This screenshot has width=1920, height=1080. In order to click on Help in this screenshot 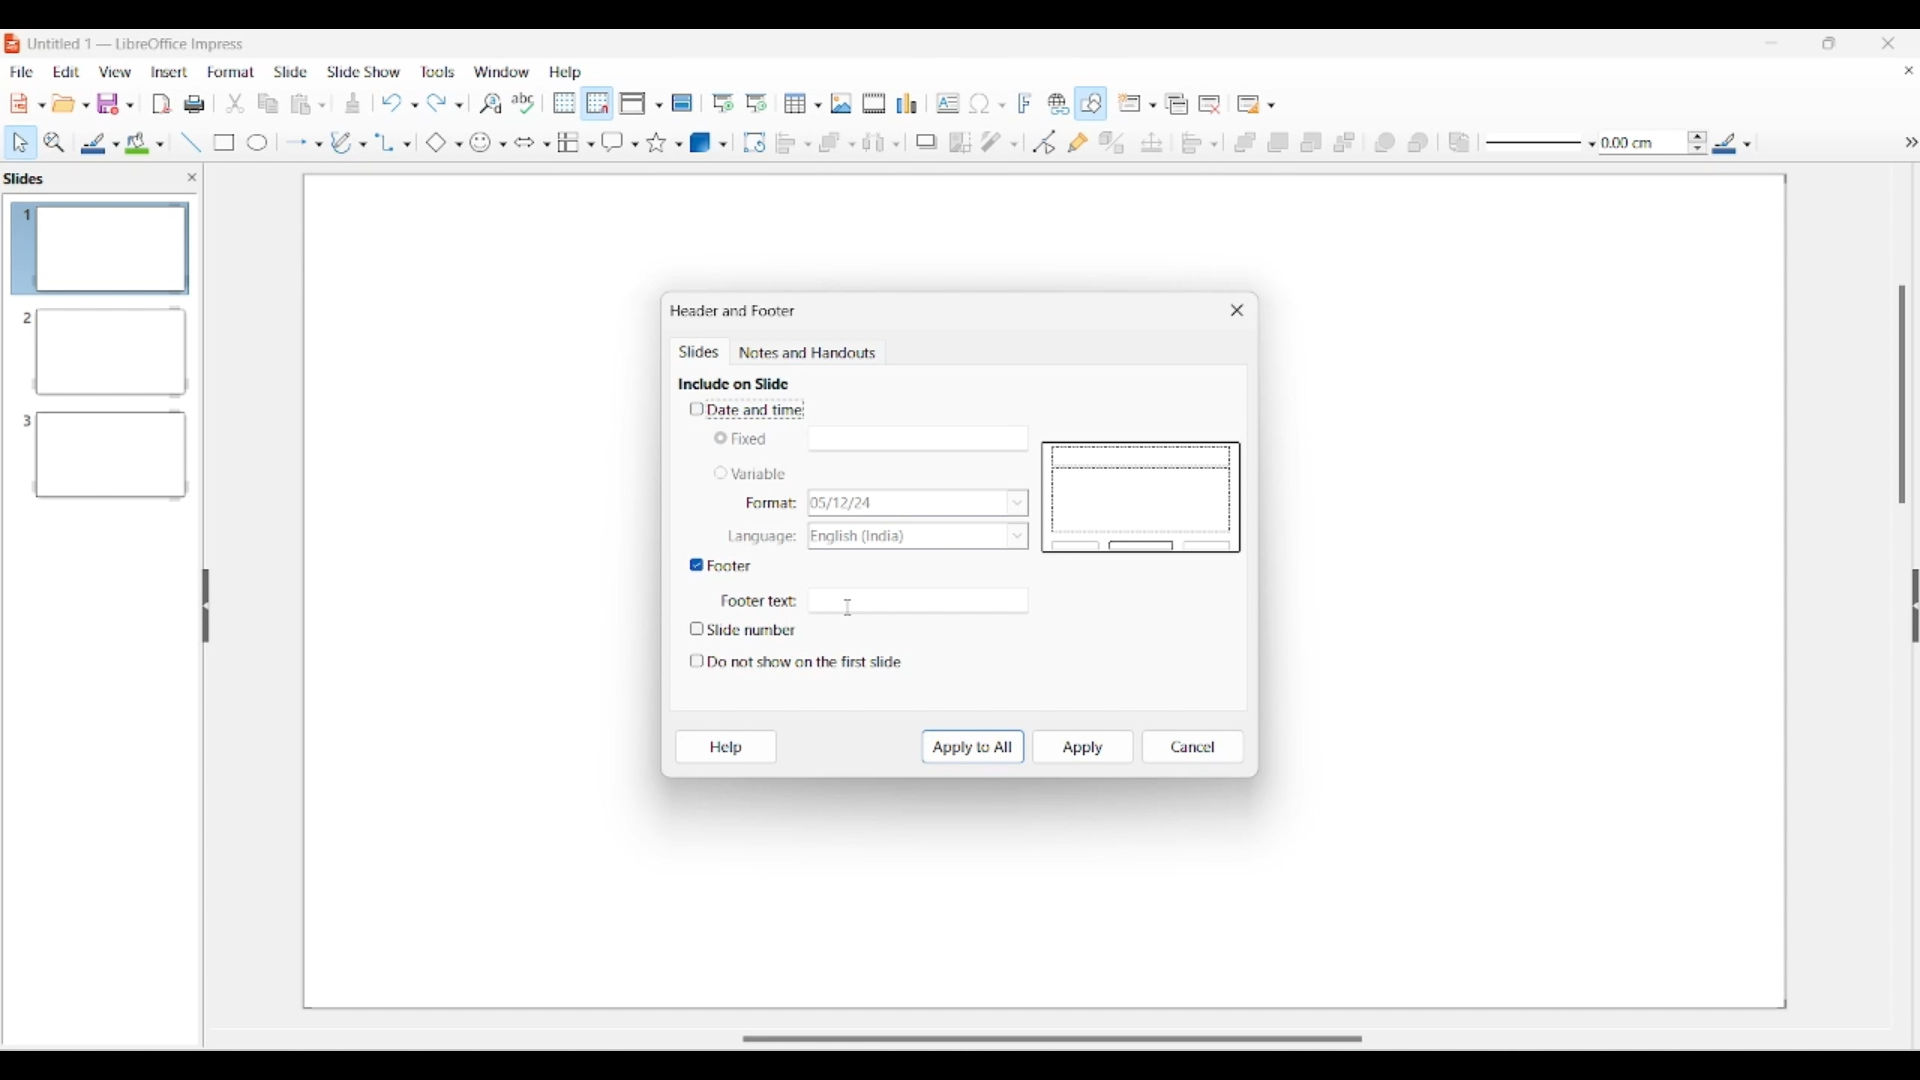, I will do `click(726, 747)`.